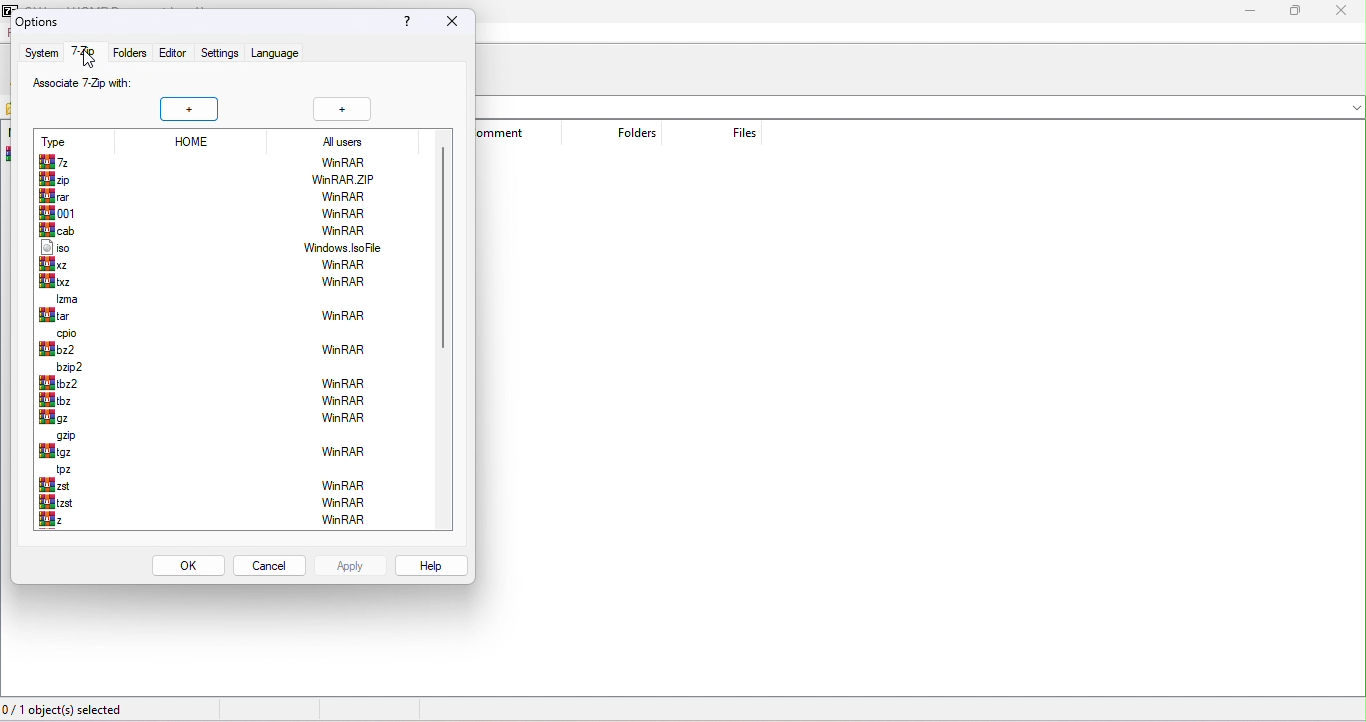 The height and width of the screenshot is (722, 1366). I want to click on ?, so click(402, 24).